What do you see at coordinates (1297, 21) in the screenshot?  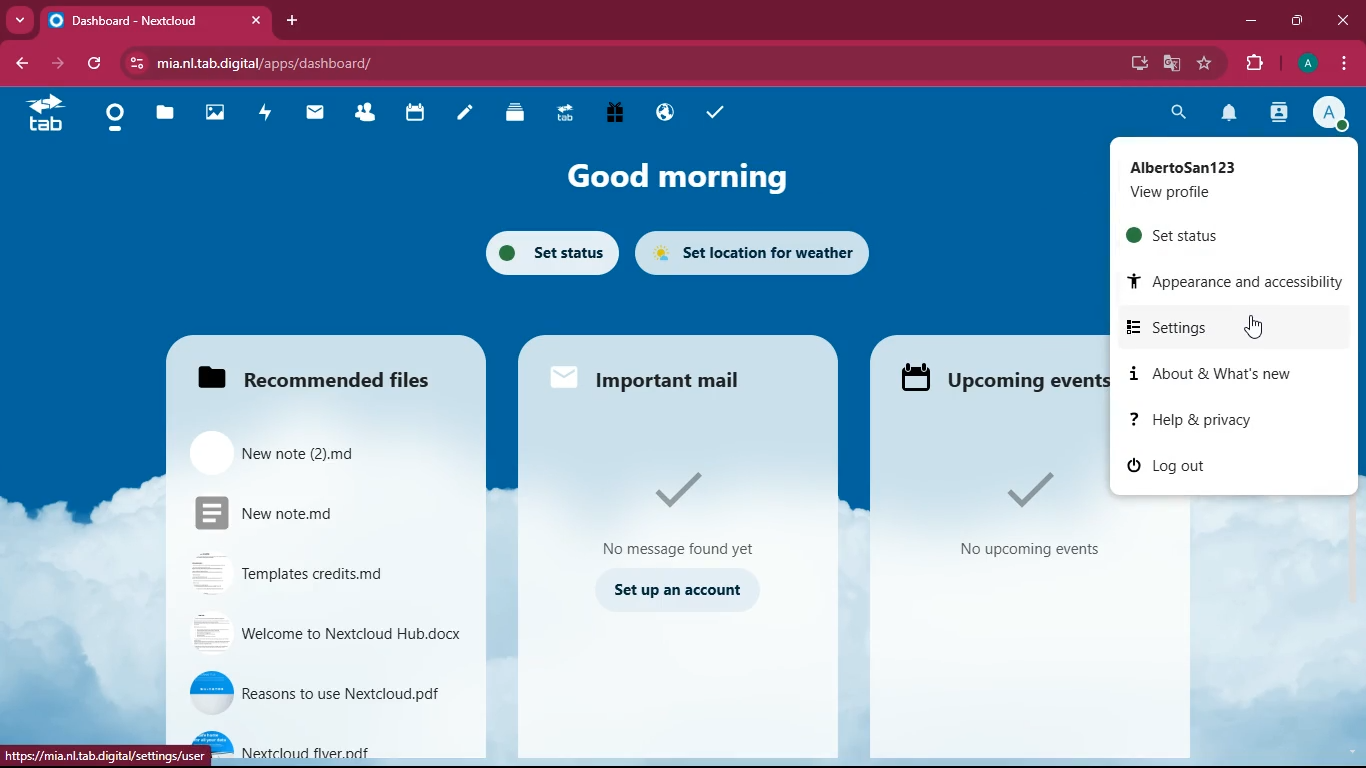 I see `maximize` at bounding box center [1297, 21].